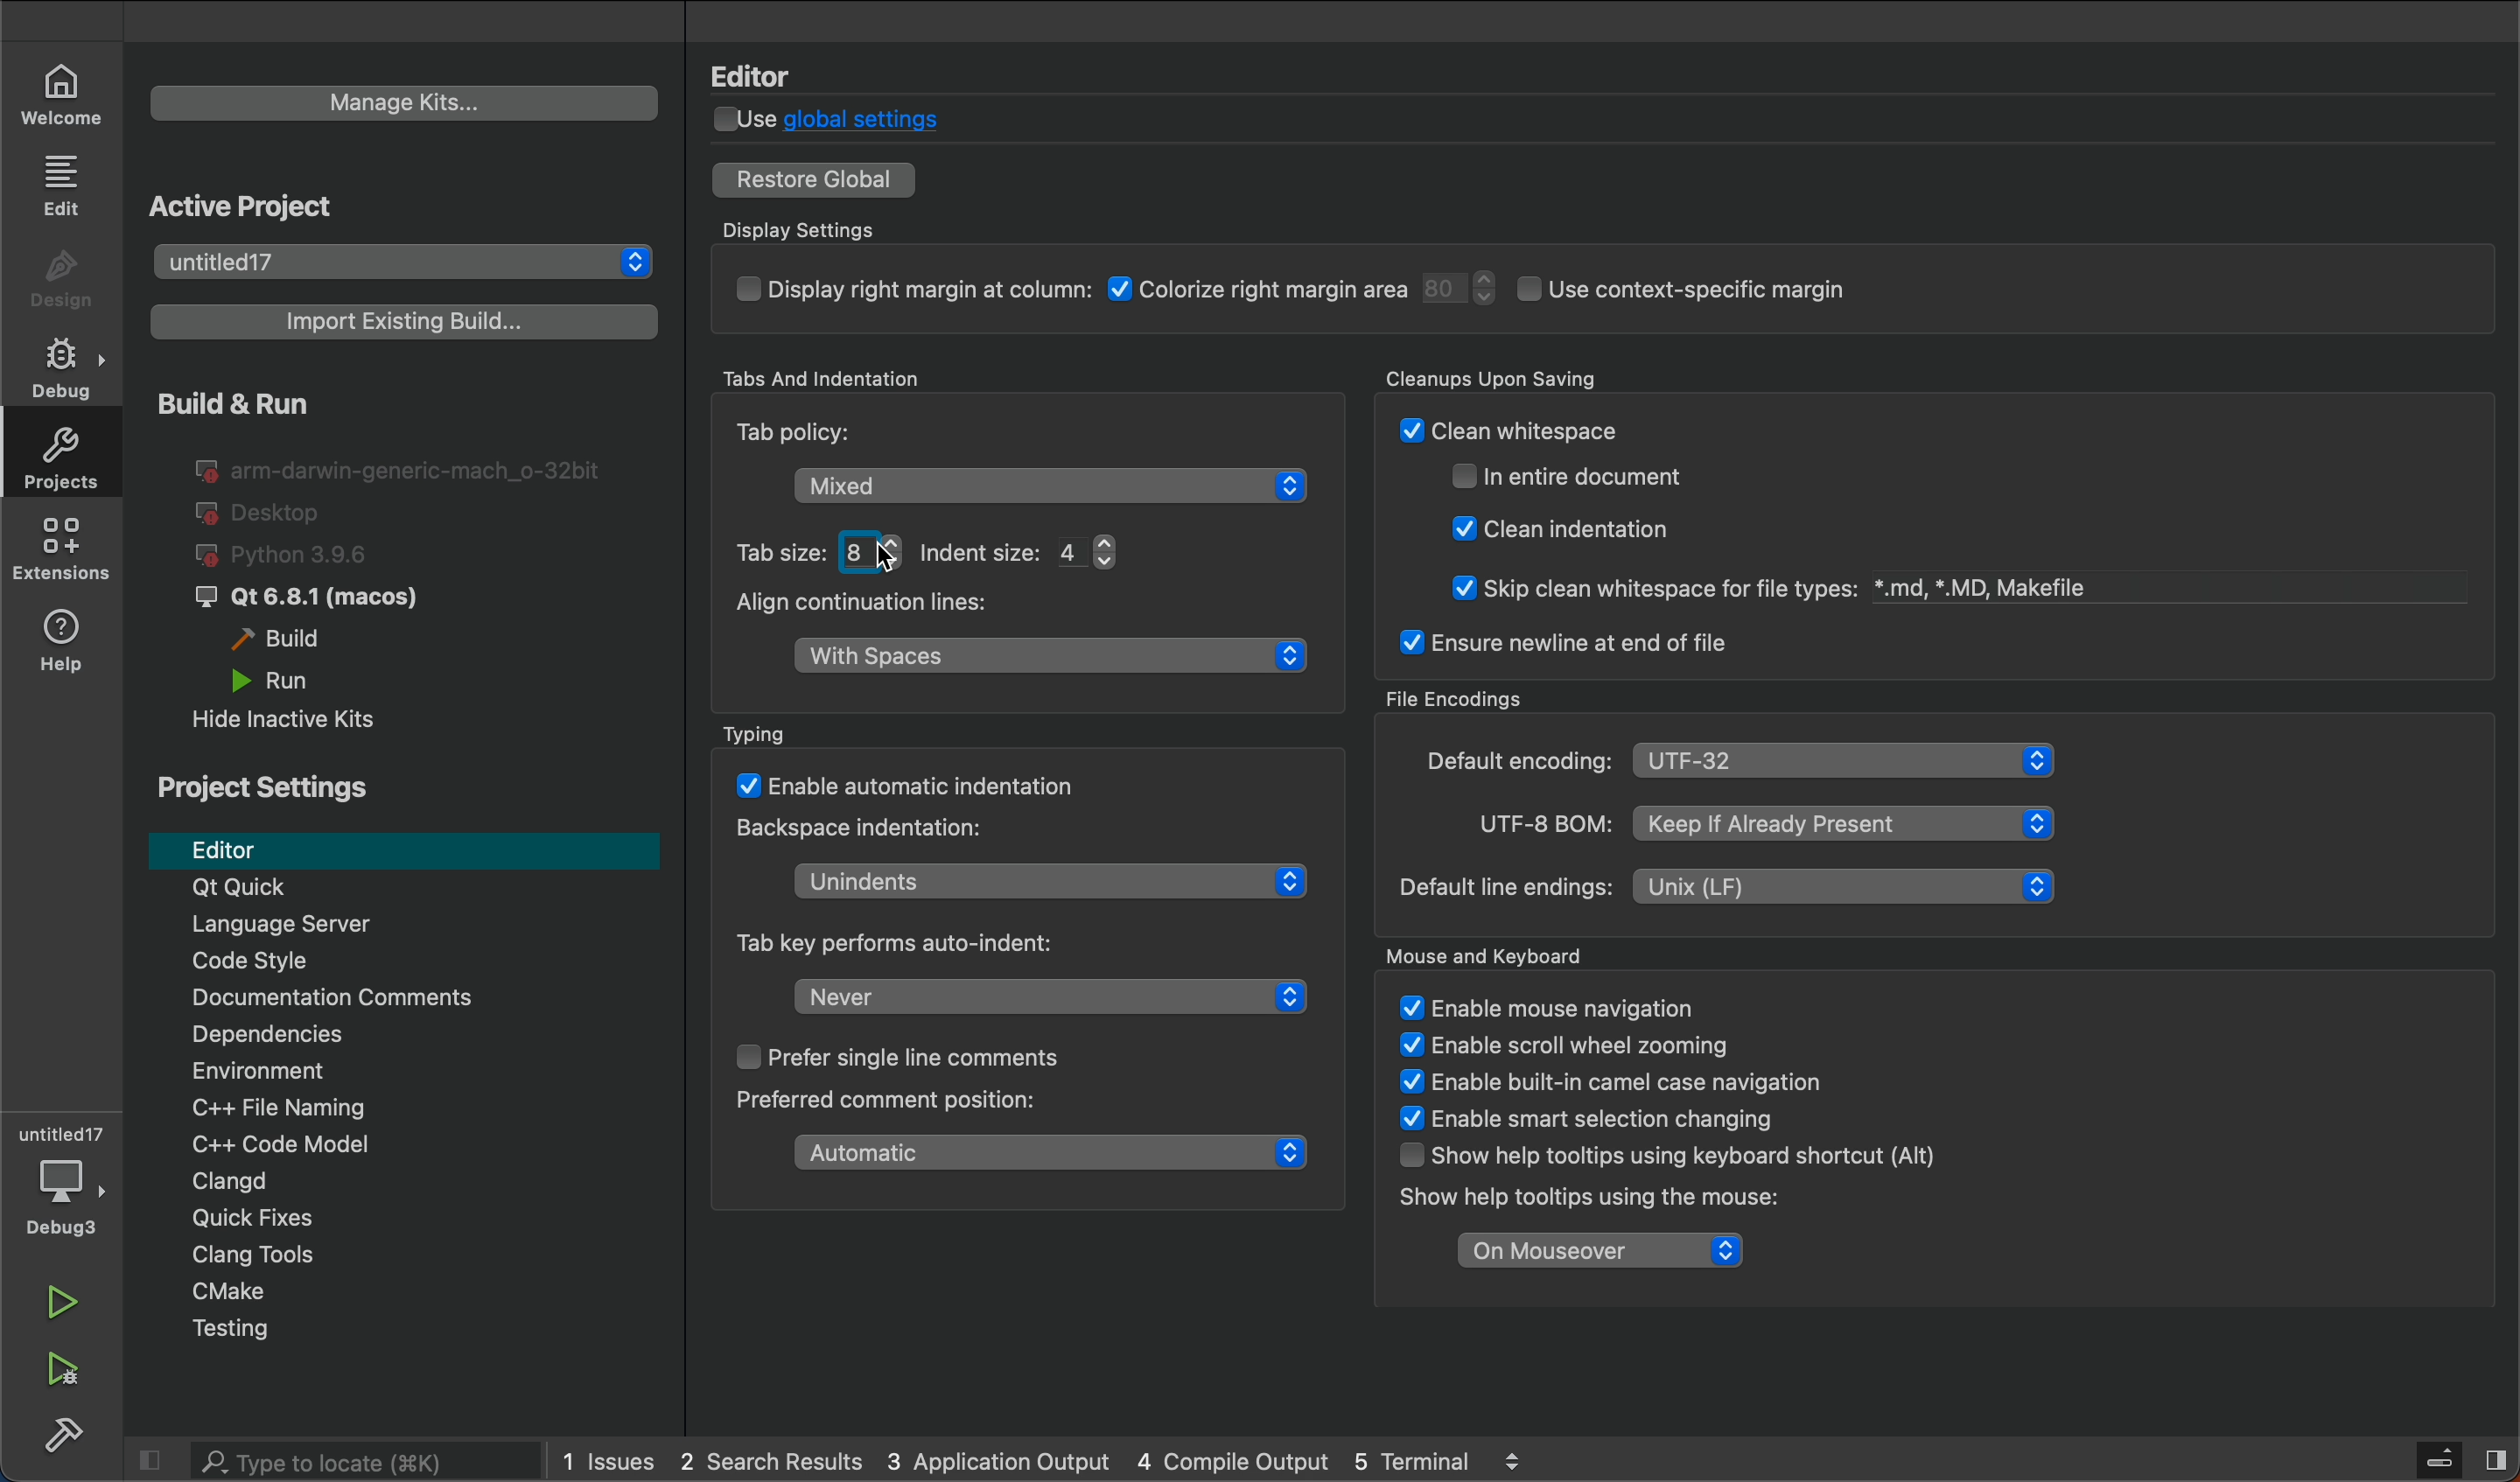 The width and height of the screenshot is (2520, 1482). Describe the element at coordinates (998, 1463) in the screenshot. I see `application output` at that location.